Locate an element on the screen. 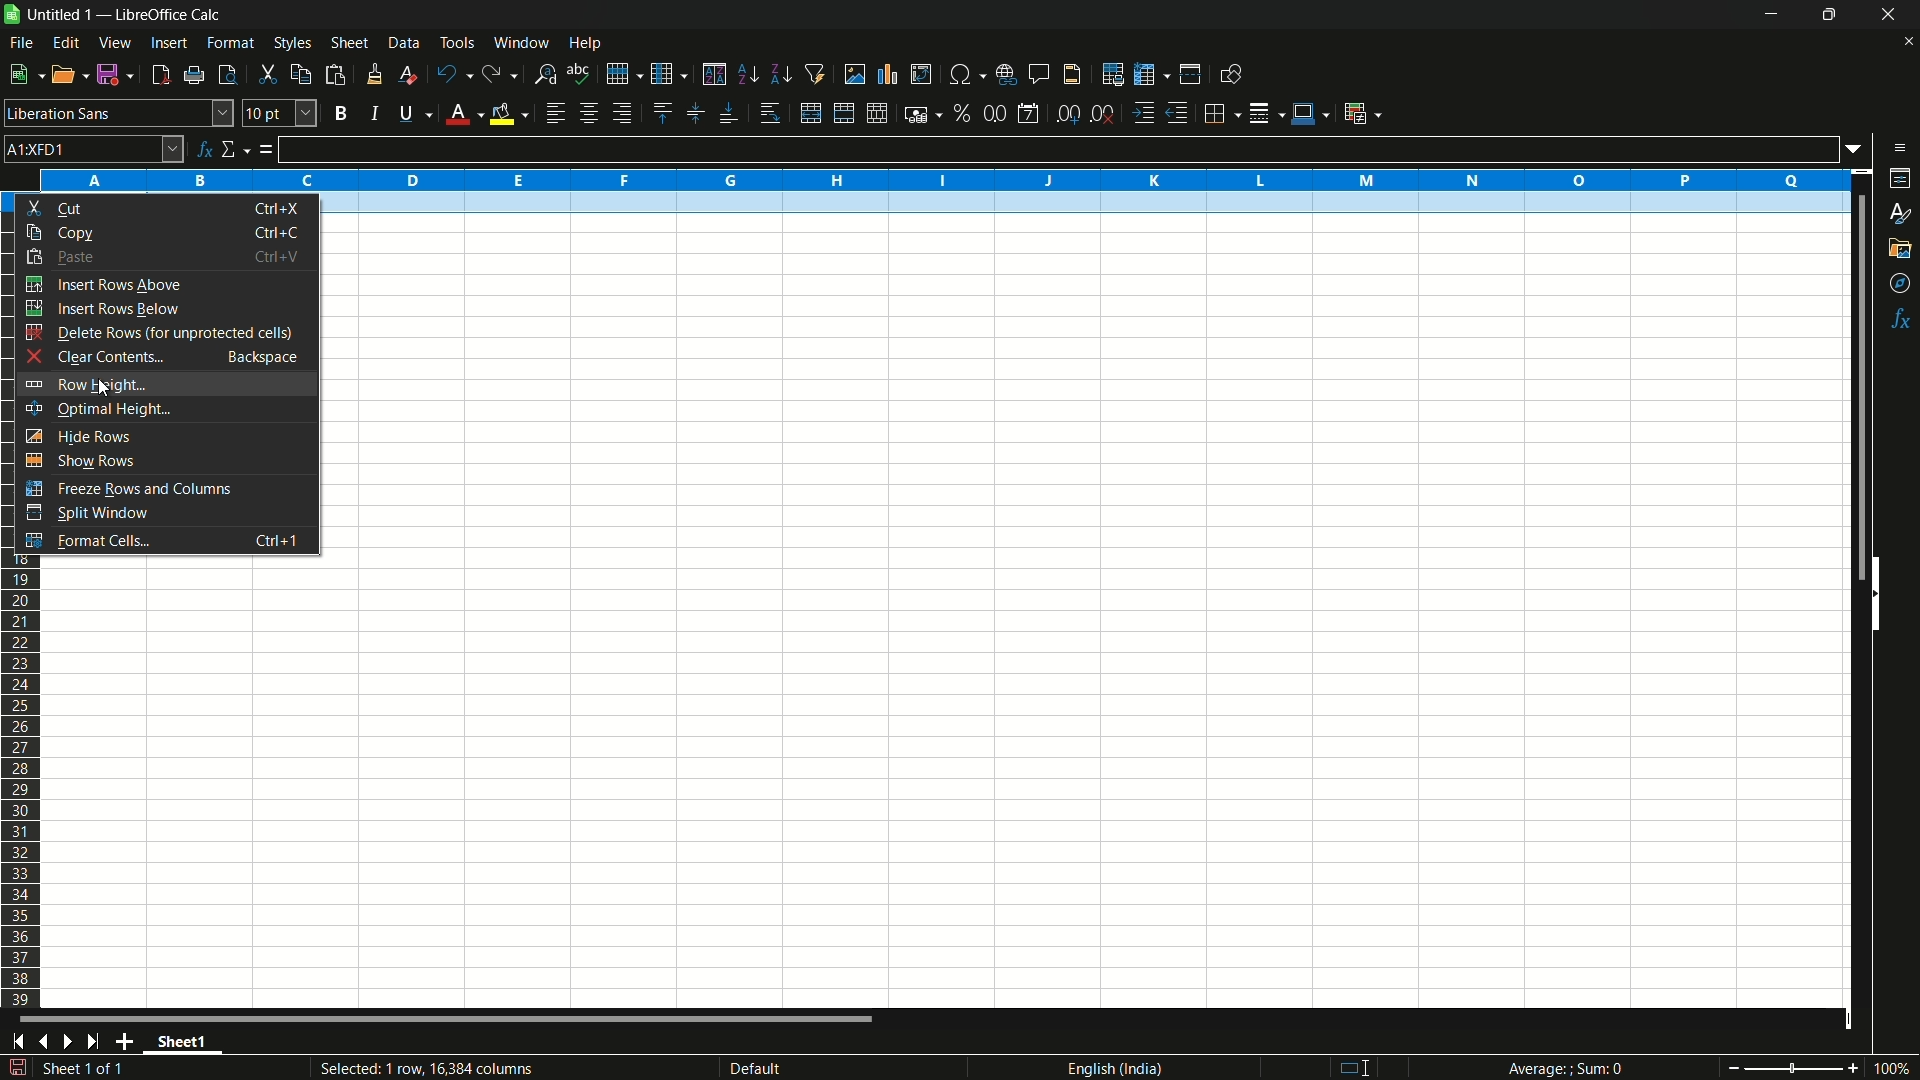  sort ascending is located at coordinates (747, 75).